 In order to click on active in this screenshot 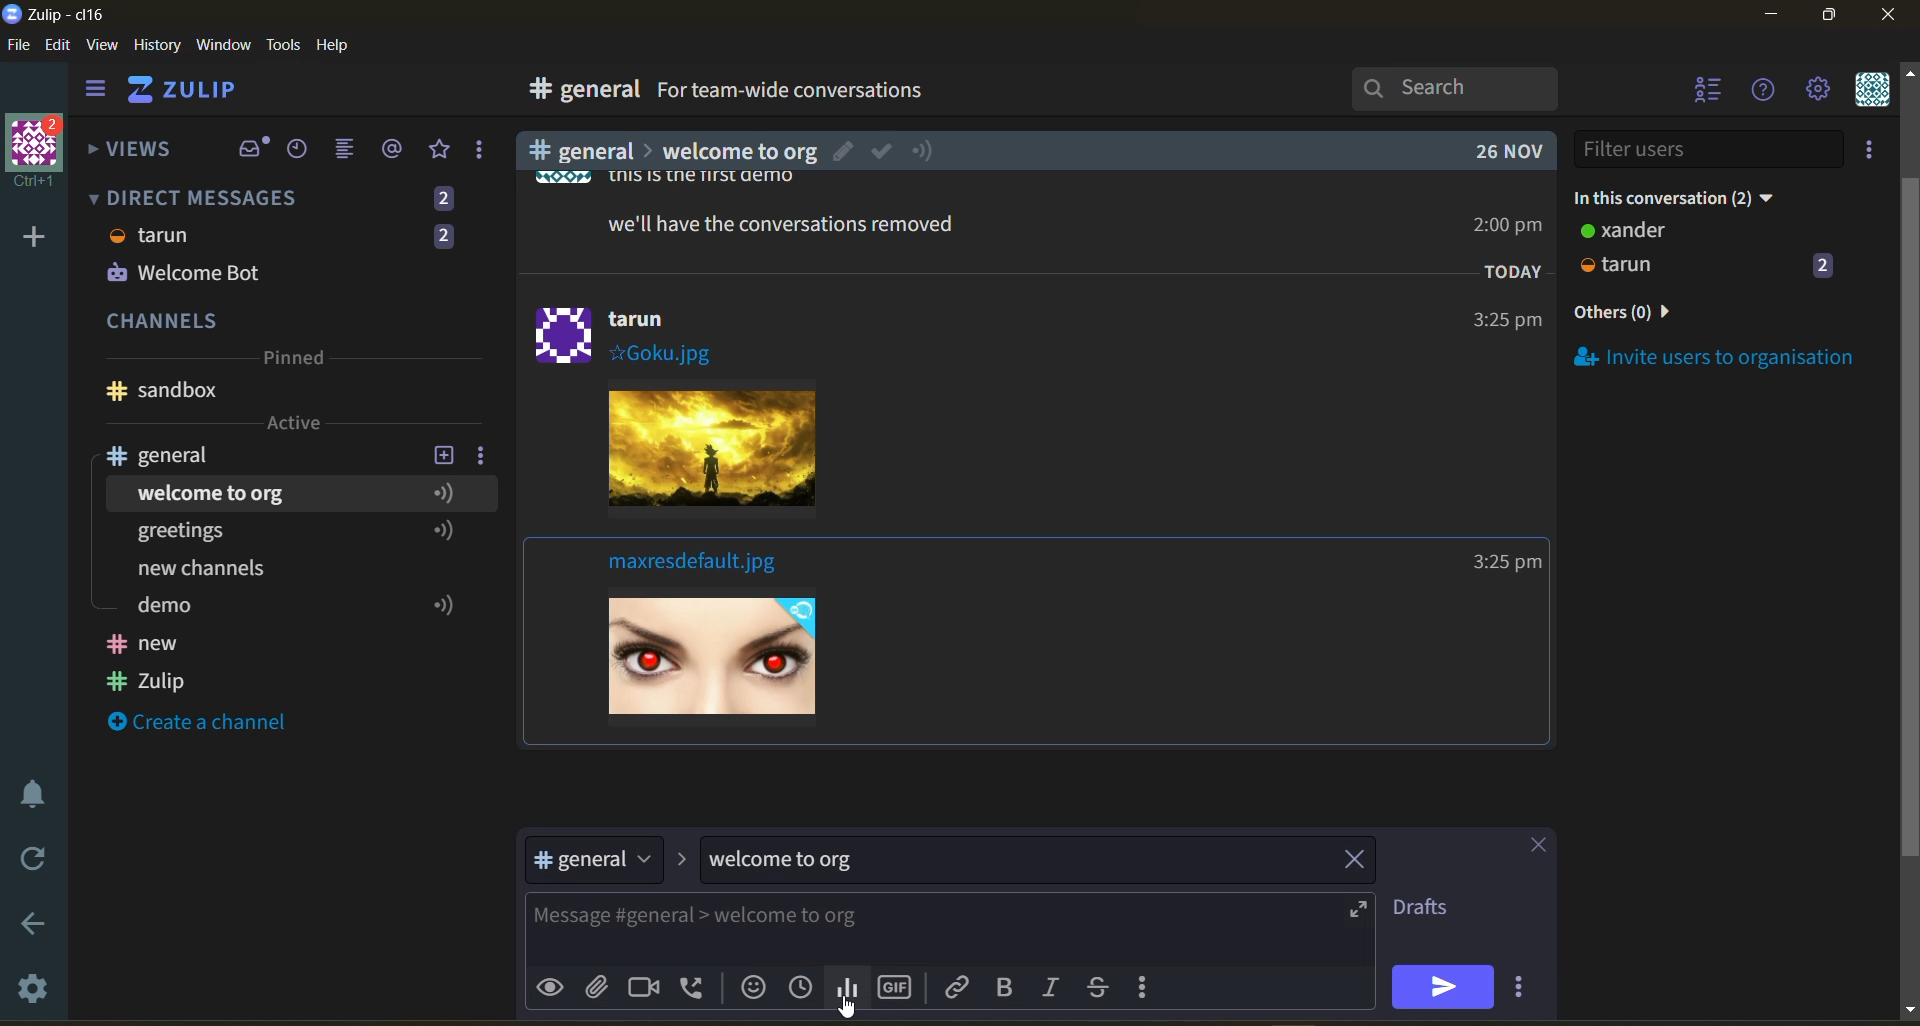, I will do `click(296, 423)`.